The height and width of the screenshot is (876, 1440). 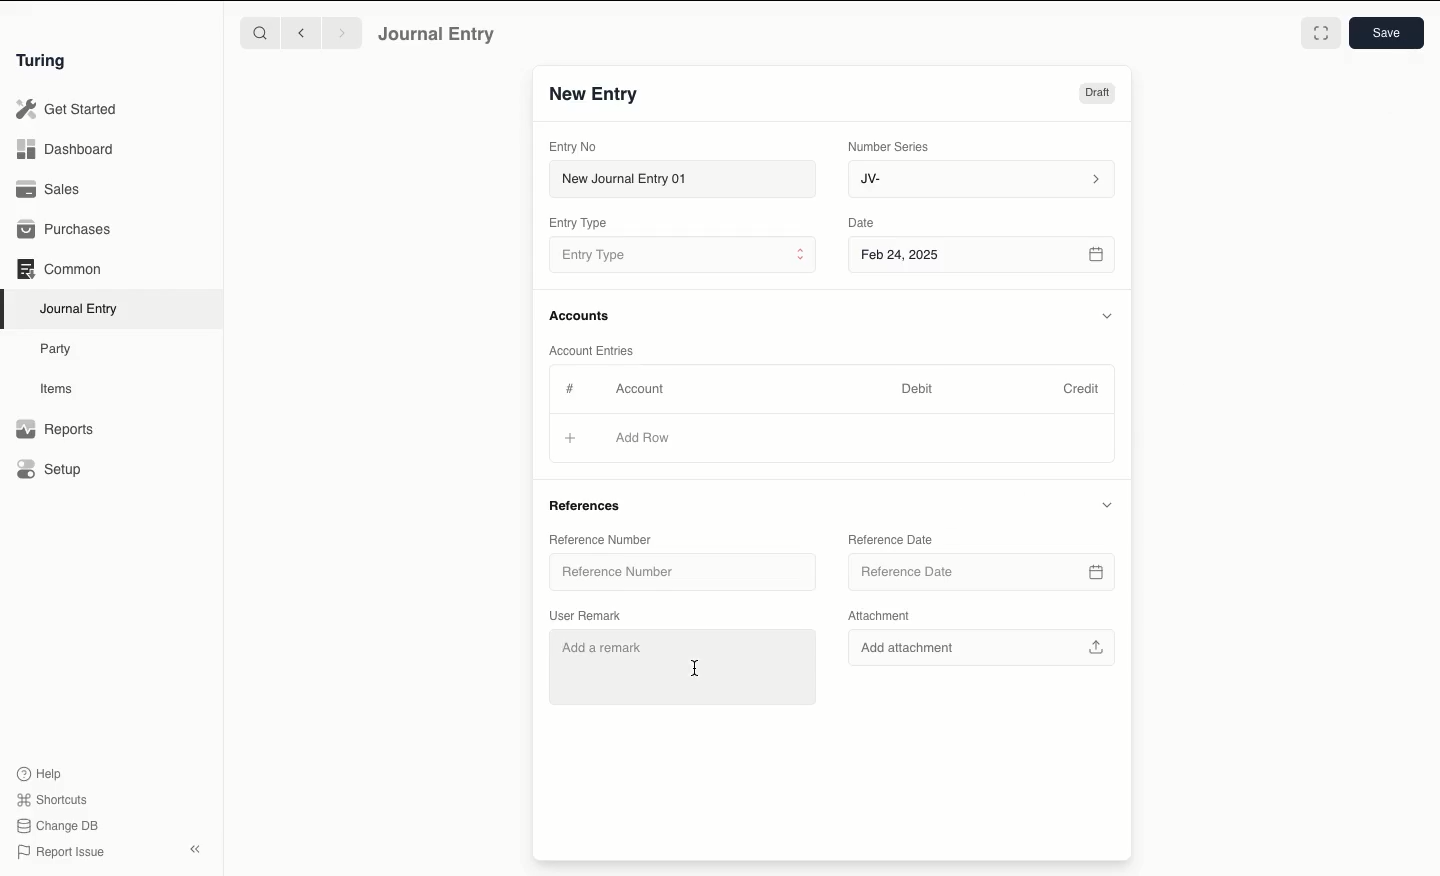 I want to click on Help, so click(x=40, y=774).